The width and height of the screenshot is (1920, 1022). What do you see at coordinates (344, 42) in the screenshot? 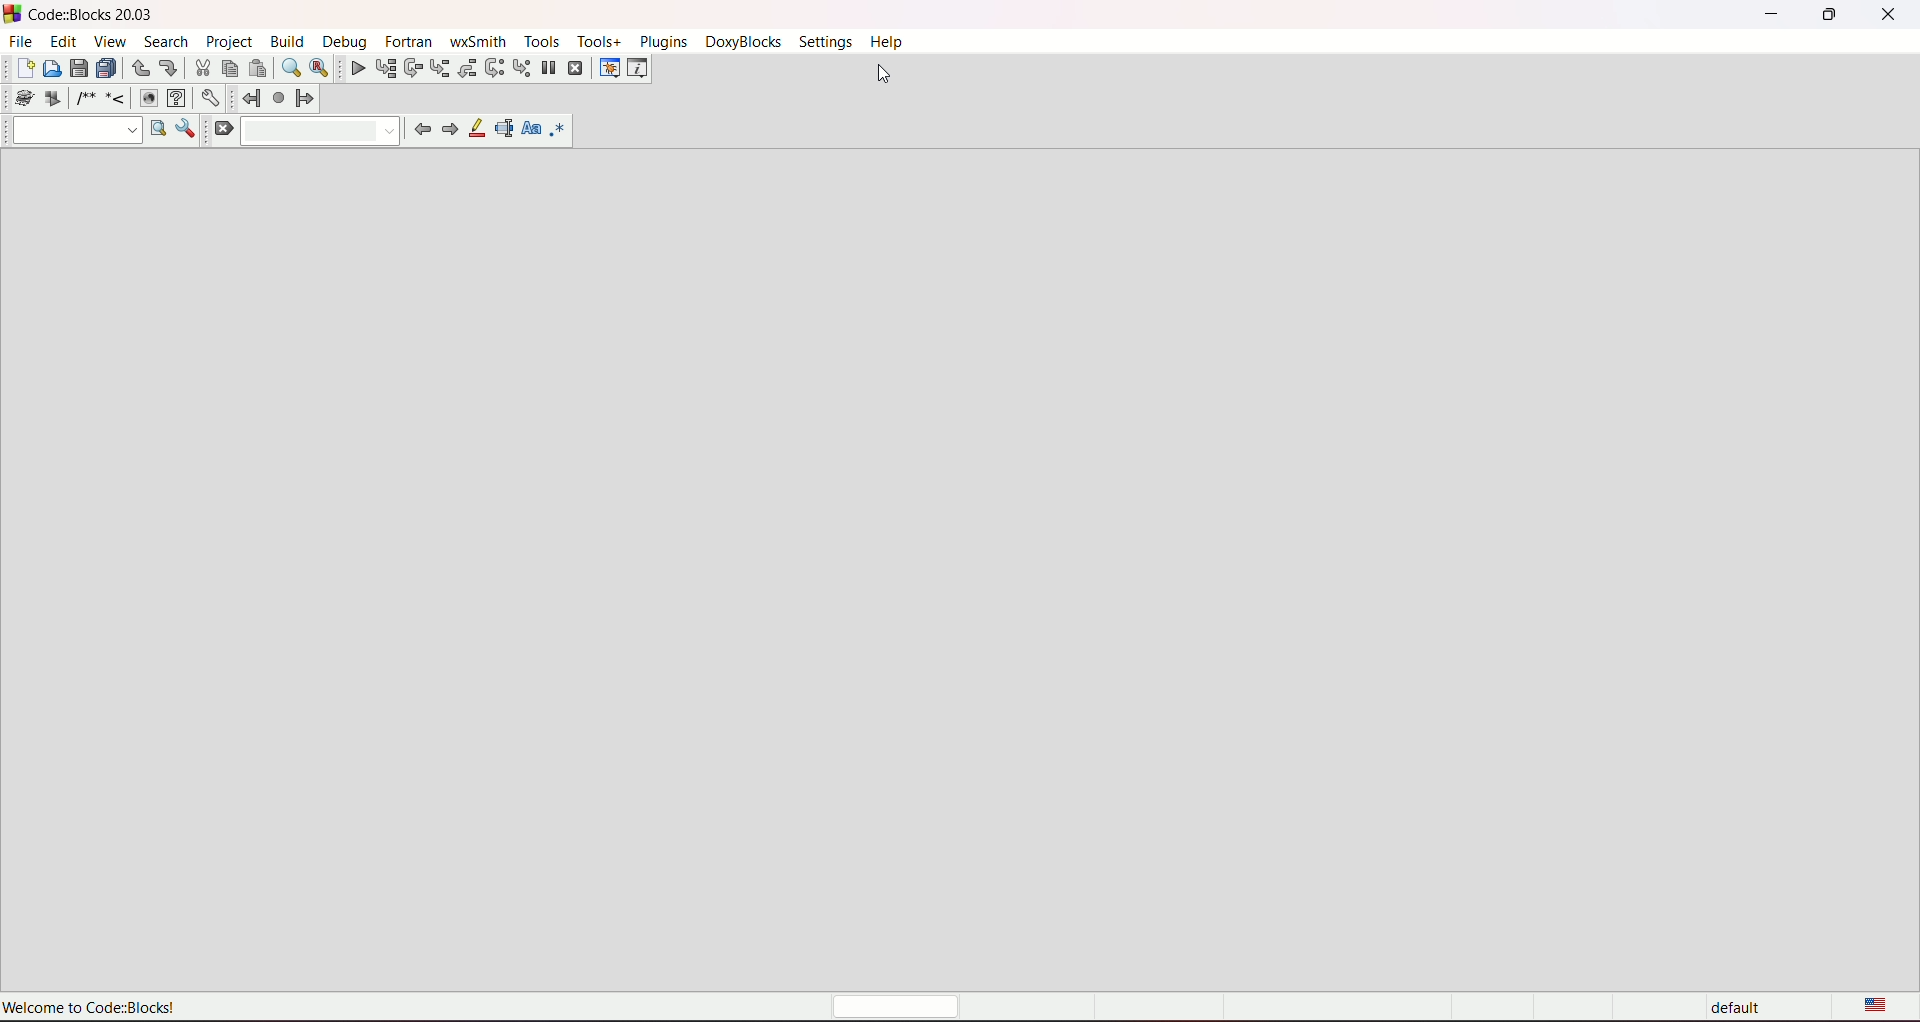
I see `debug` at bounding box center [344, 42].